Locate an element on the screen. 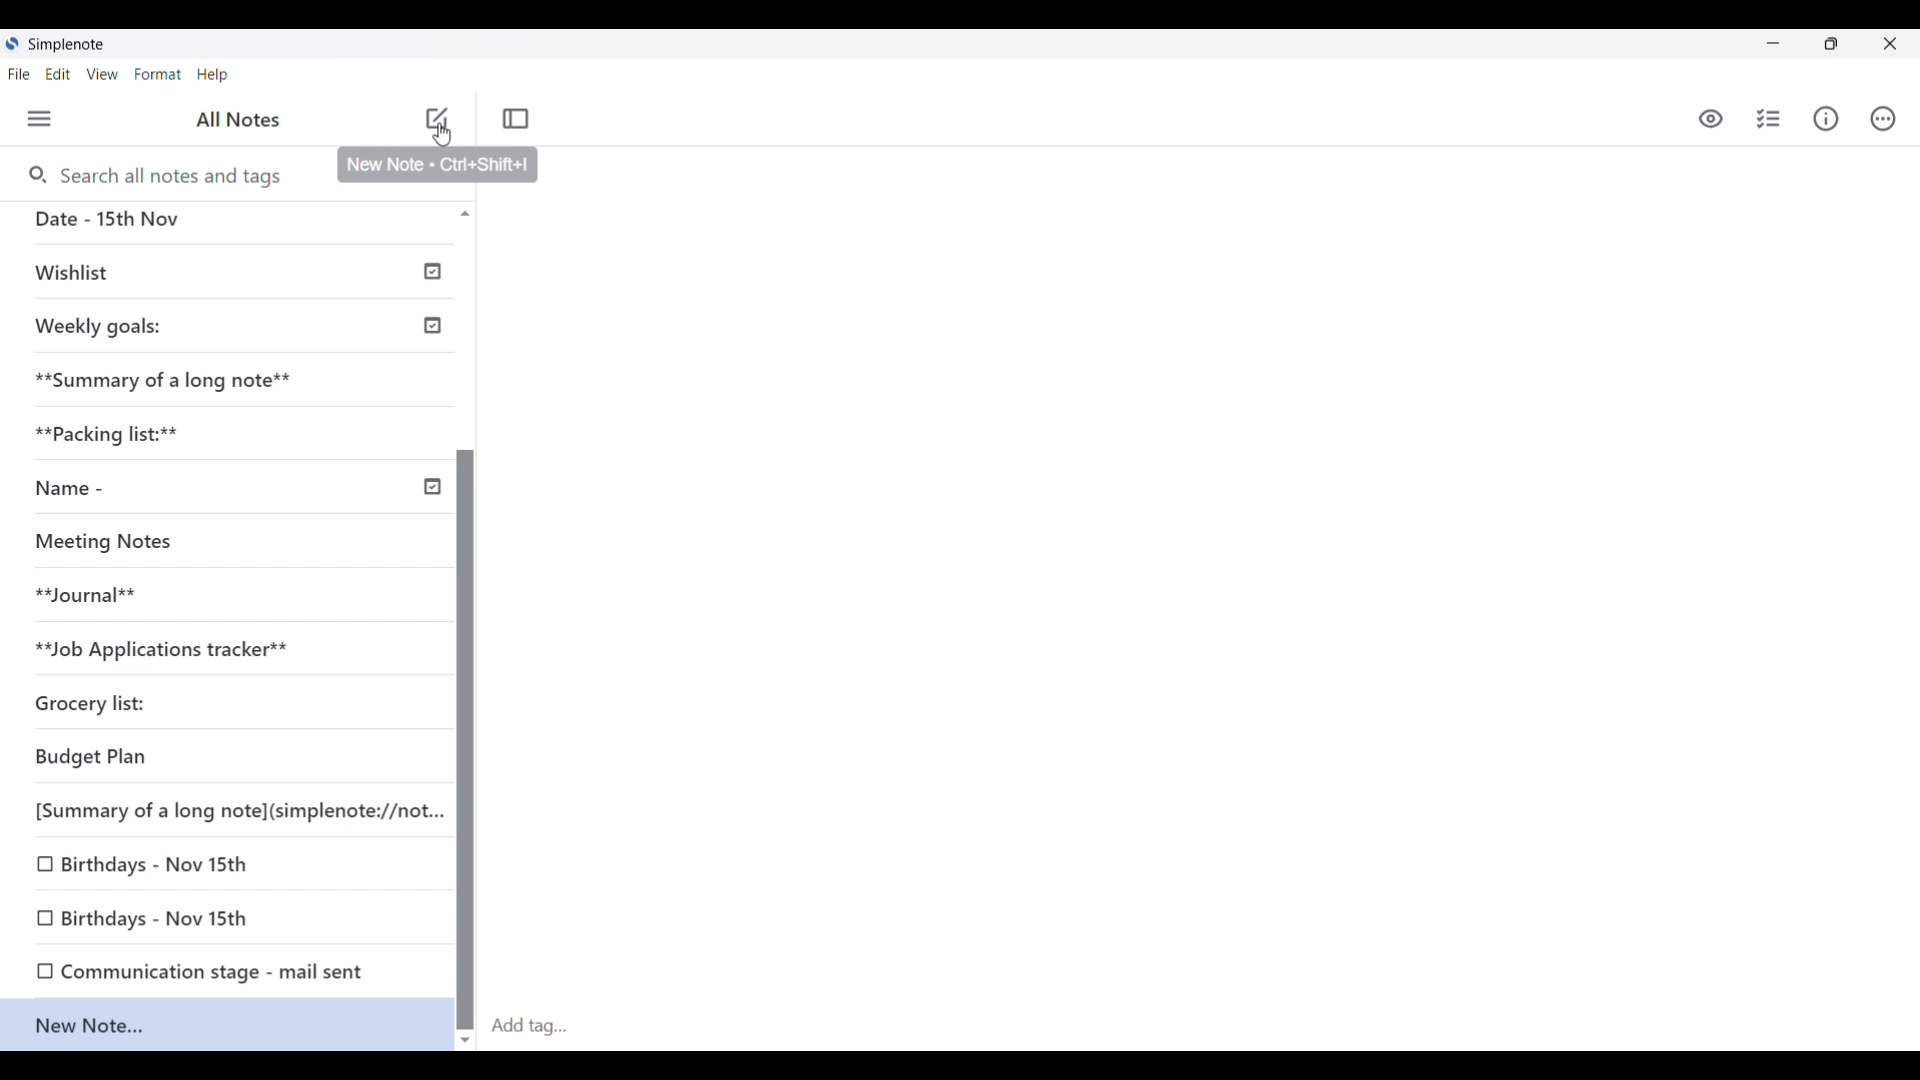 The width and height of the screenshot is (1920, 1080). timeline is located at coordinates (434, 488).